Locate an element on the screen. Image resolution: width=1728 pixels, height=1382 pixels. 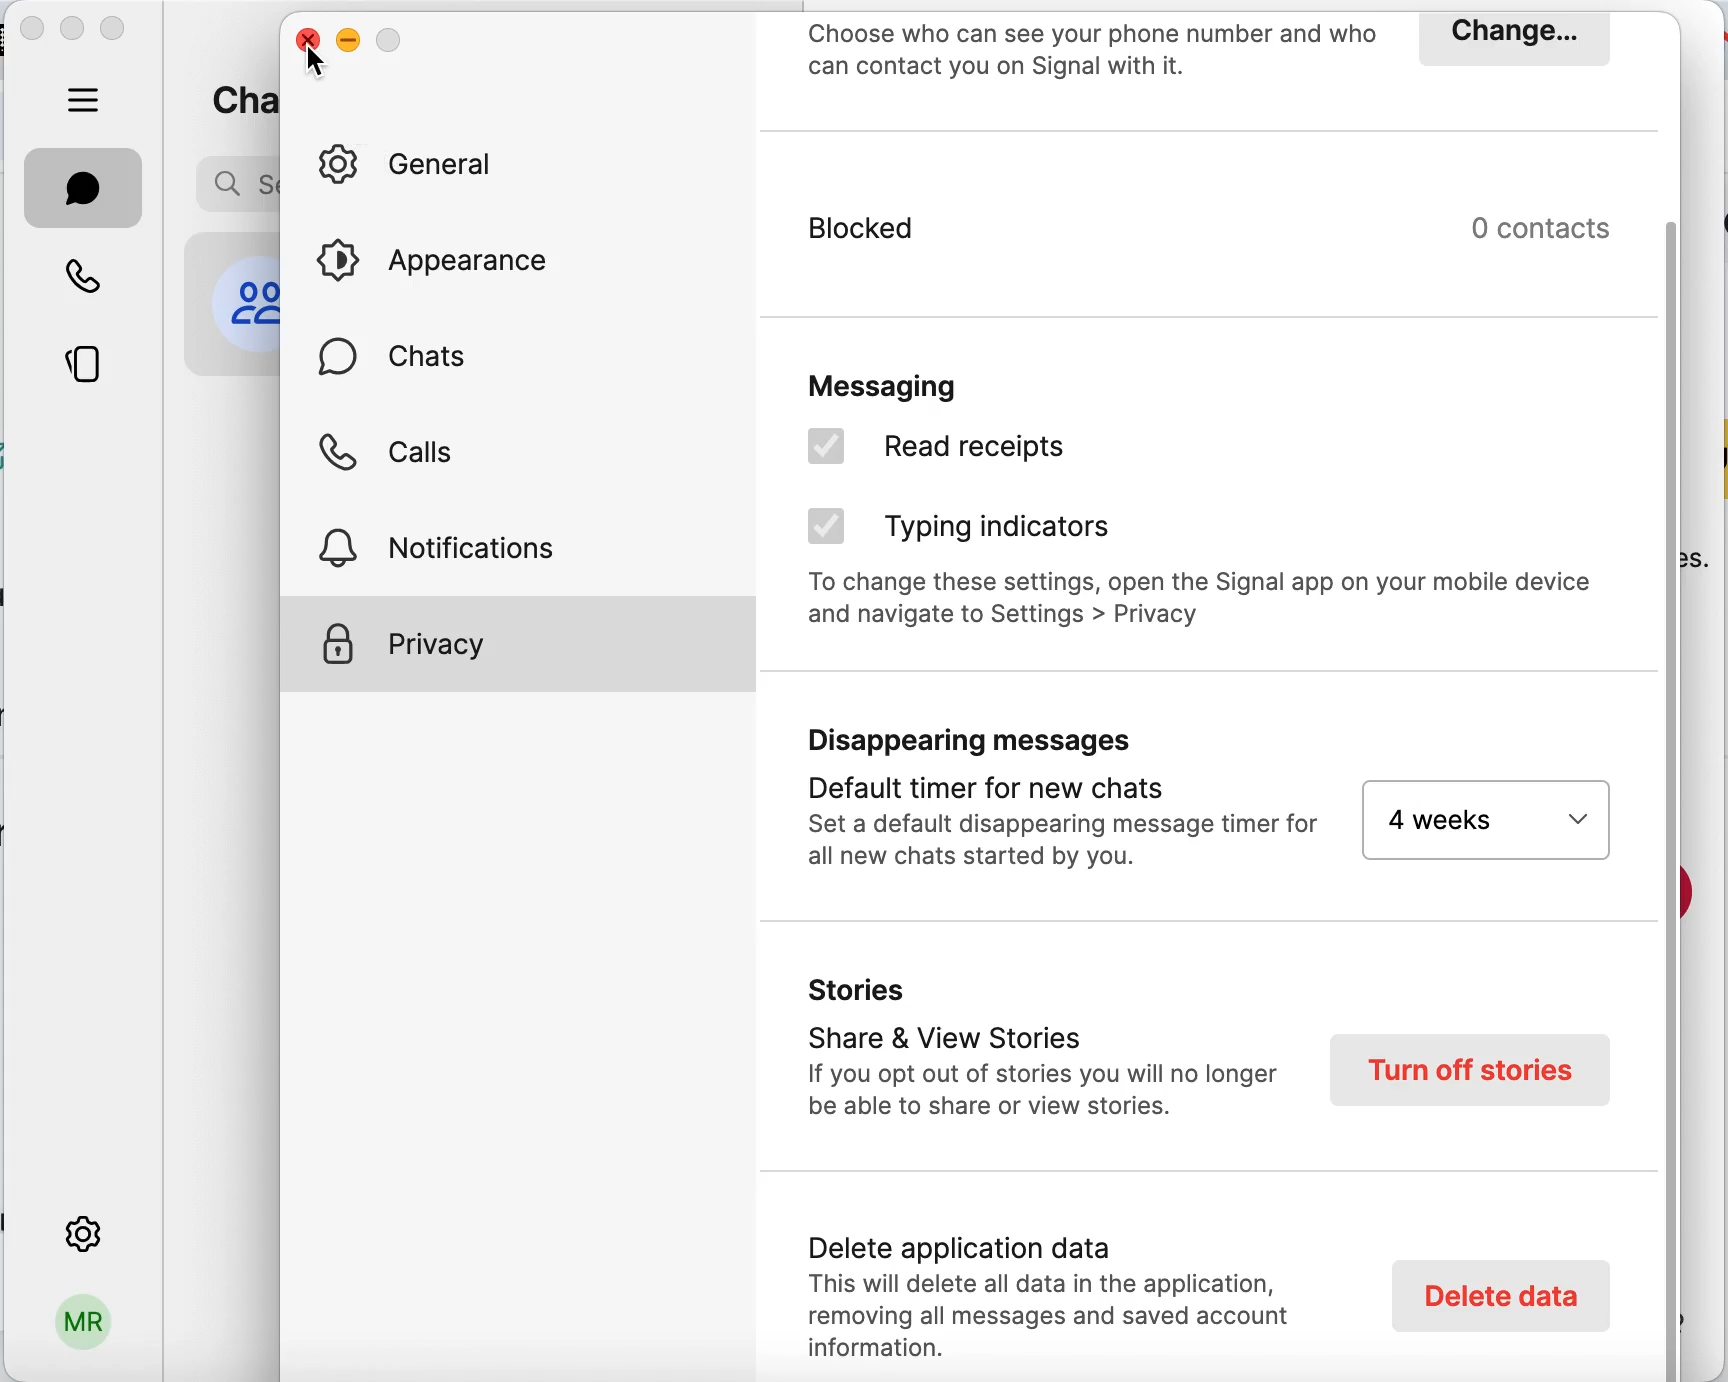
diappearing messages is located at coordinates (1054, 804).